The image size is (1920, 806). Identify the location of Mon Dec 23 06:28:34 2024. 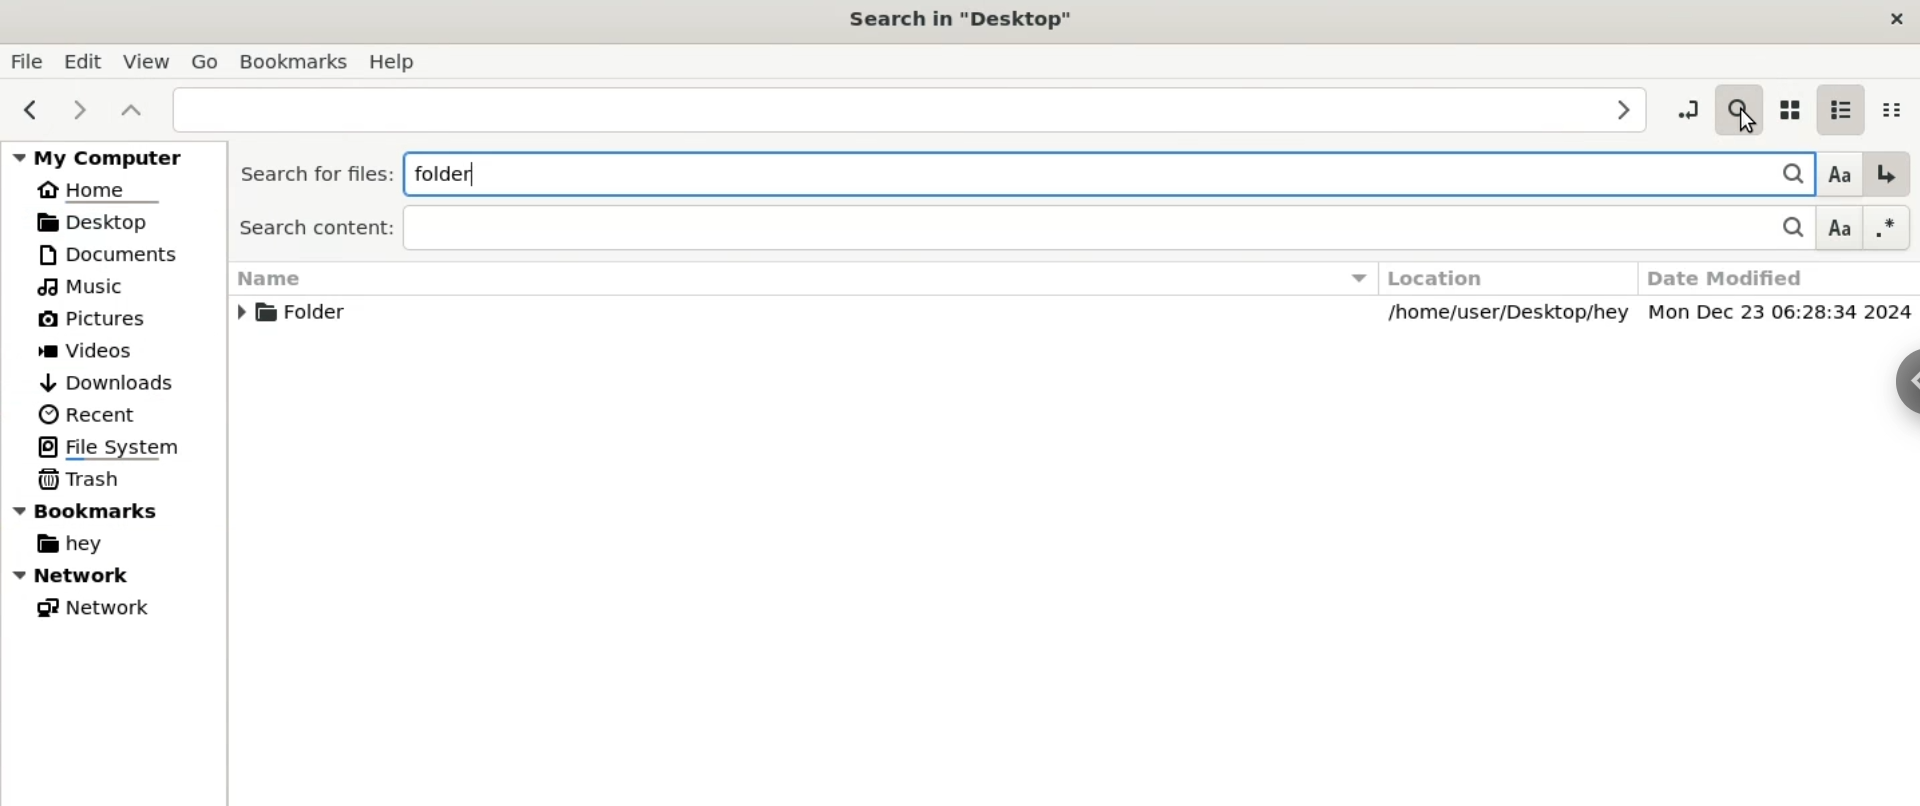
(1782, 313).